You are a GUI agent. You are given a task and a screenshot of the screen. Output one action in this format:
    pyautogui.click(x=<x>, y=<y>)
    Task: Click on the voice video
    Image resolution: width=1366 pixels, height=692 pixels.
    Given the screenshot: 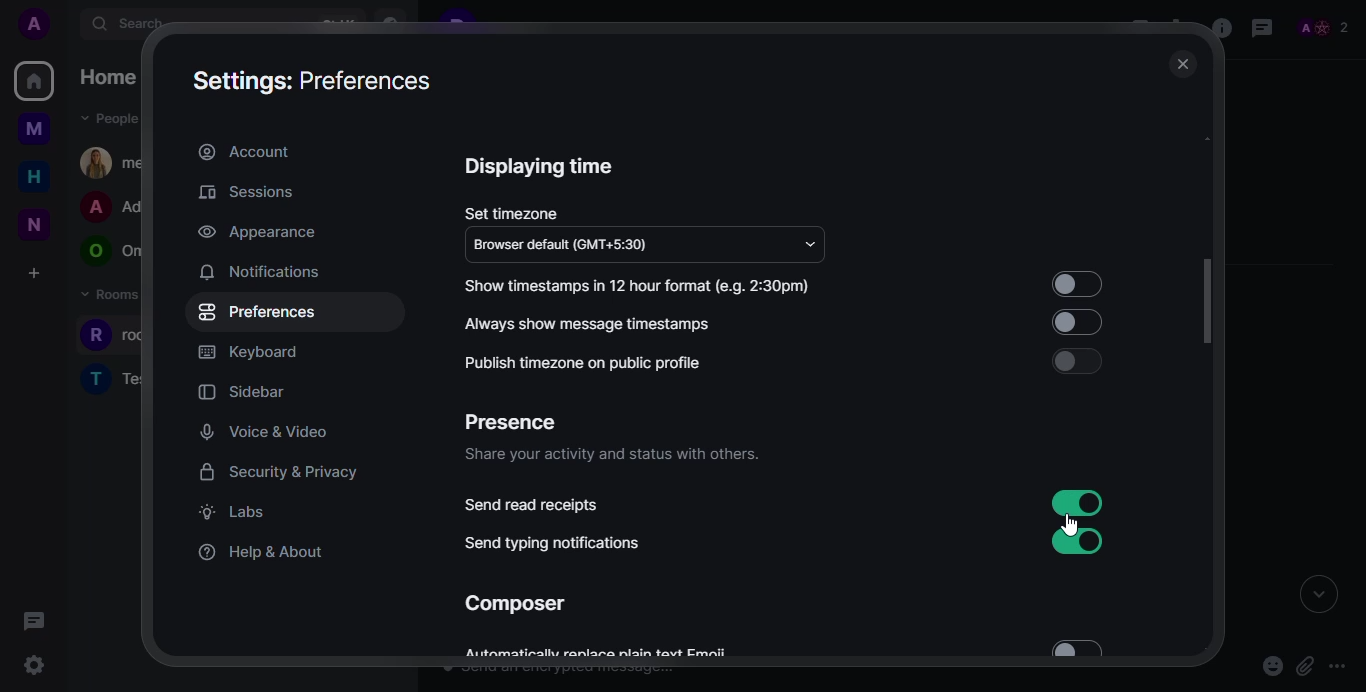 What is the action you would take?
    pyautogui.click(x=265, y=432)
    